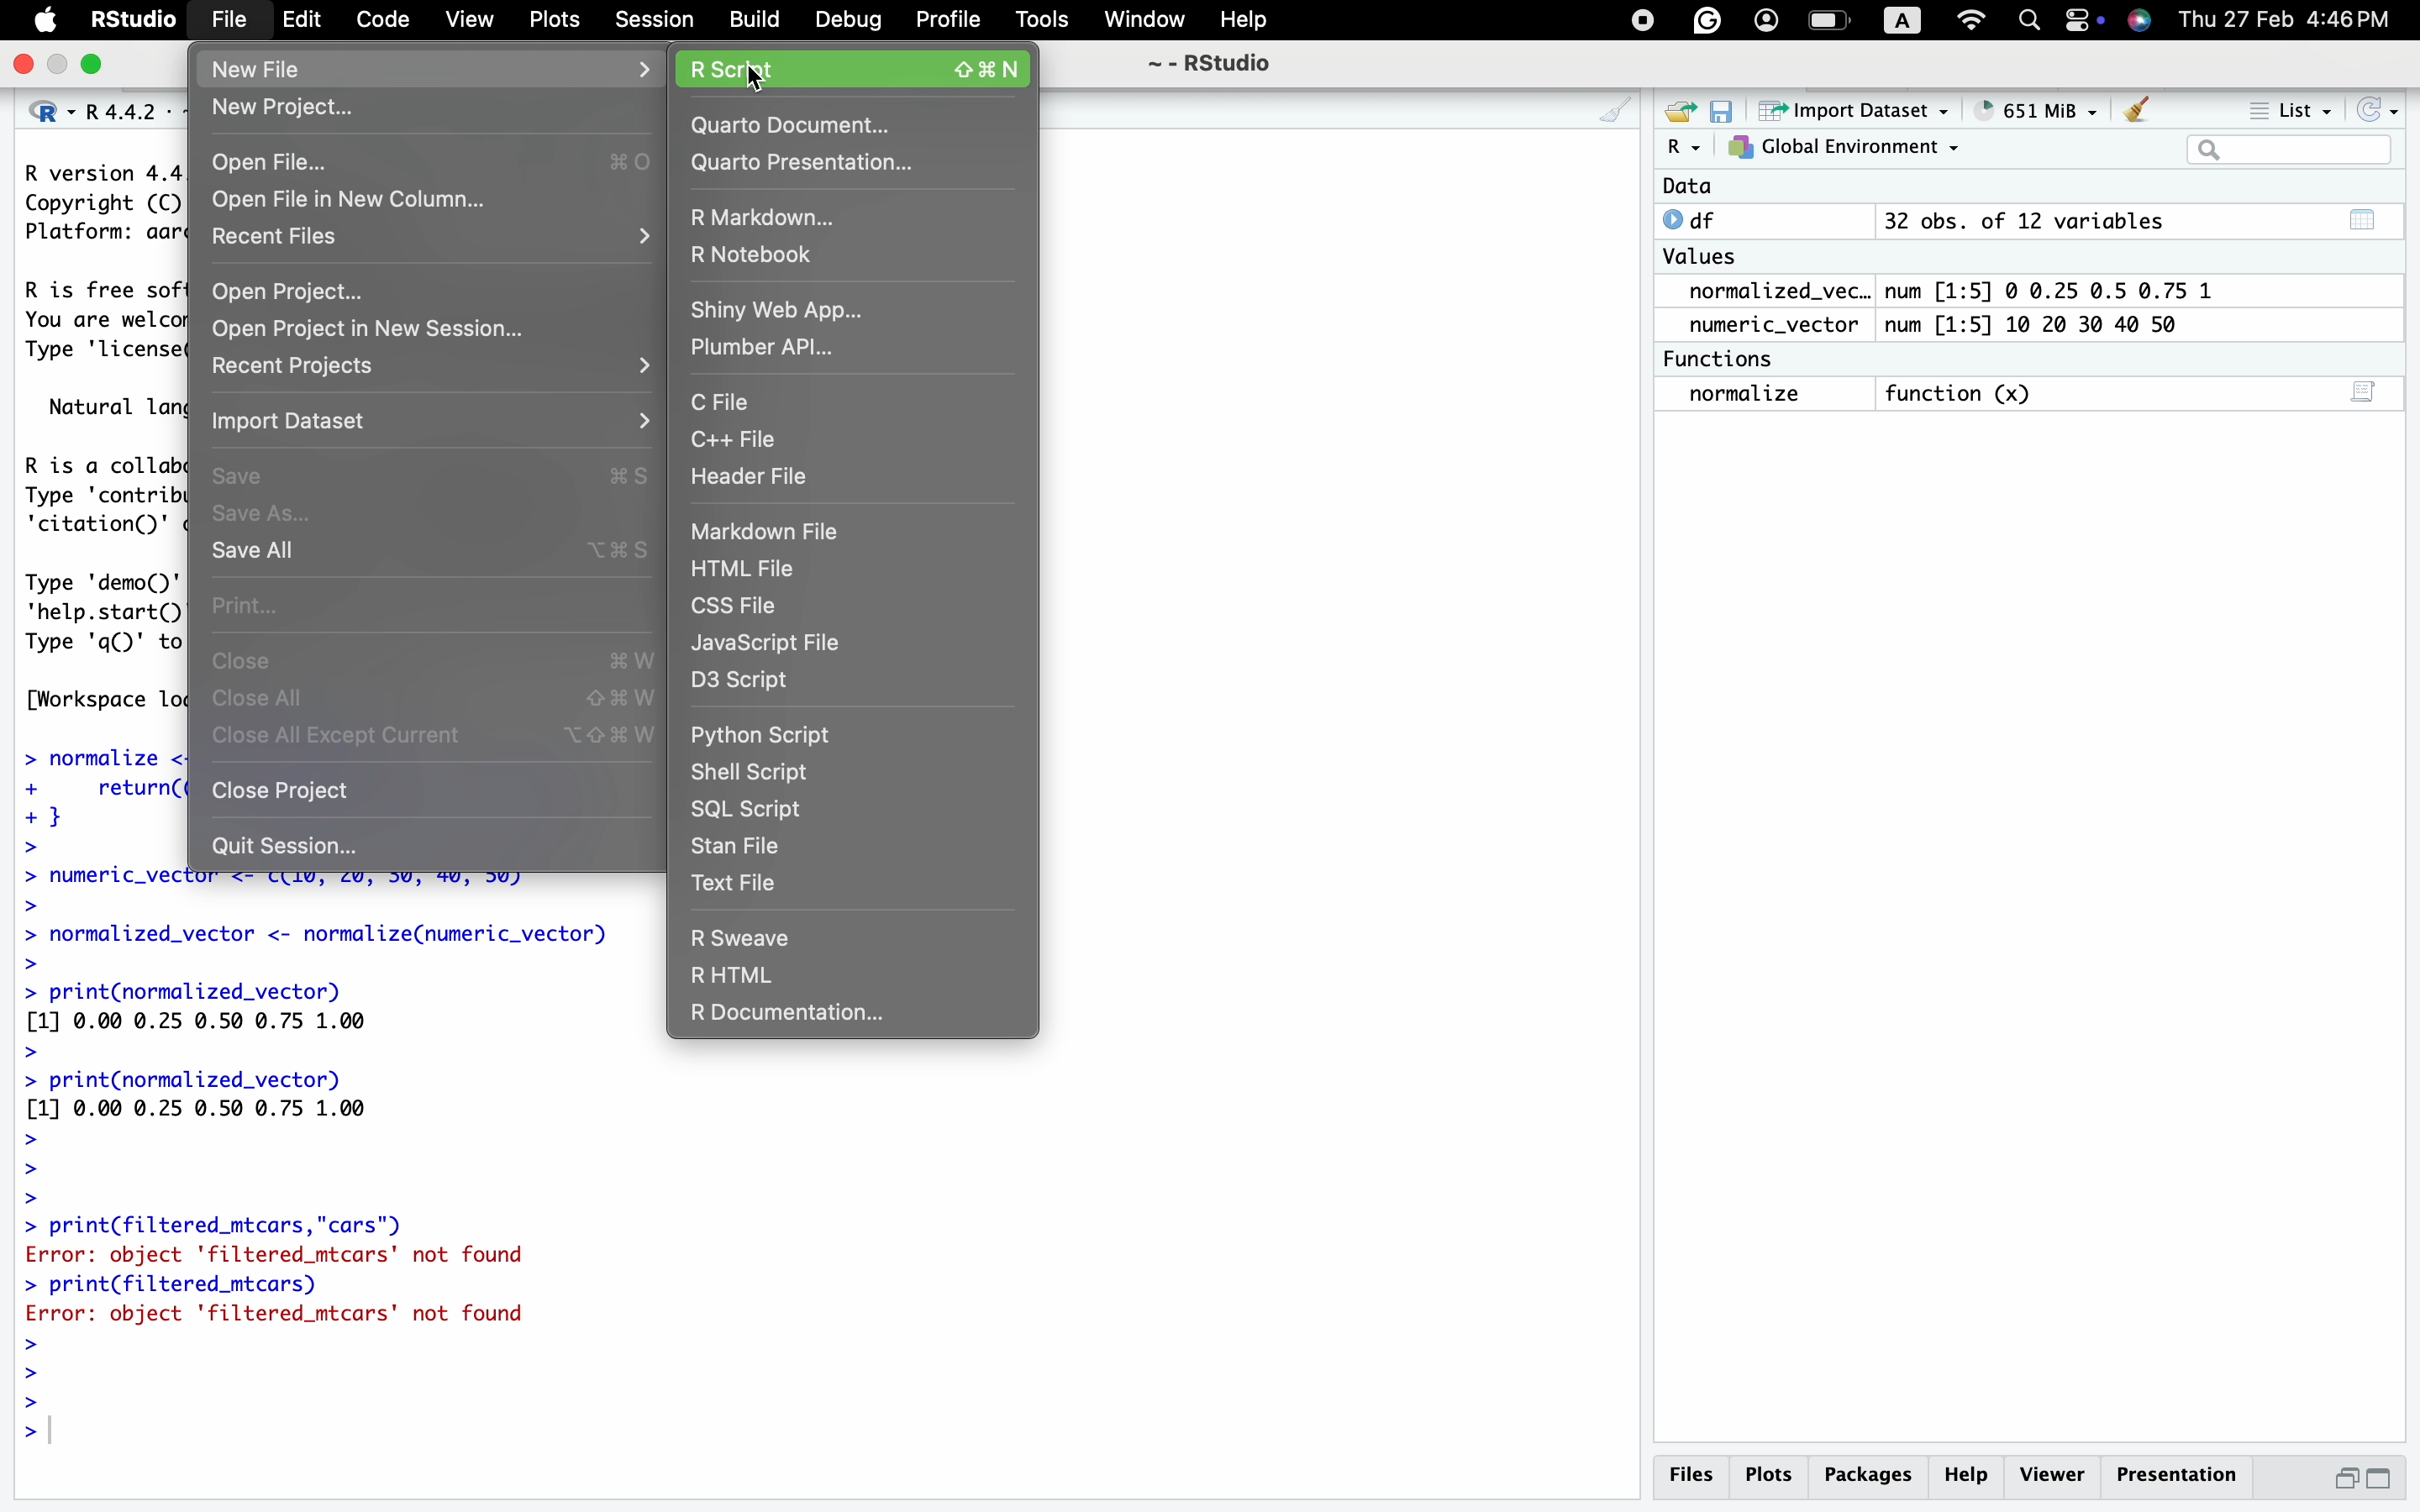 This screenshot has width=2420, height=1512. I want to click on Functions, so click(1739, 359).